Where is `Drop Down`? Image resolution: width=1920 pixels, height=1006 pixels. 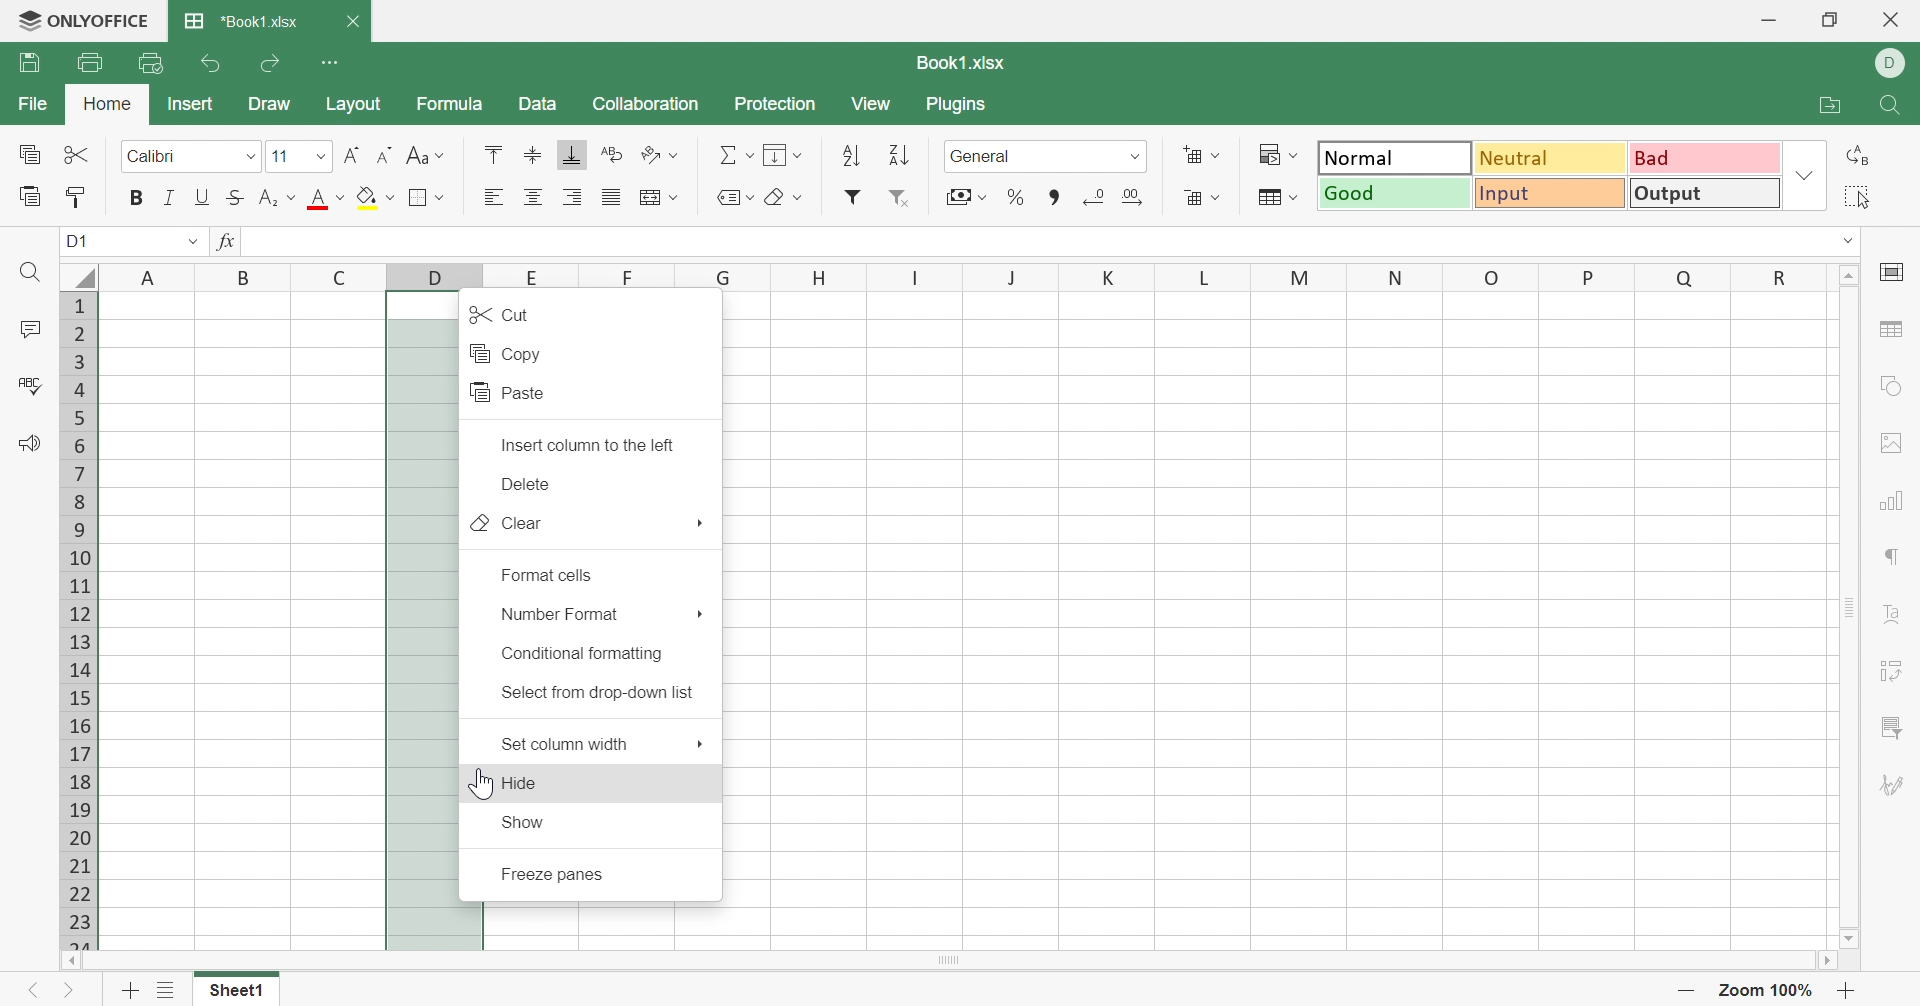 Drop Down is located at coordinates (390, 197).